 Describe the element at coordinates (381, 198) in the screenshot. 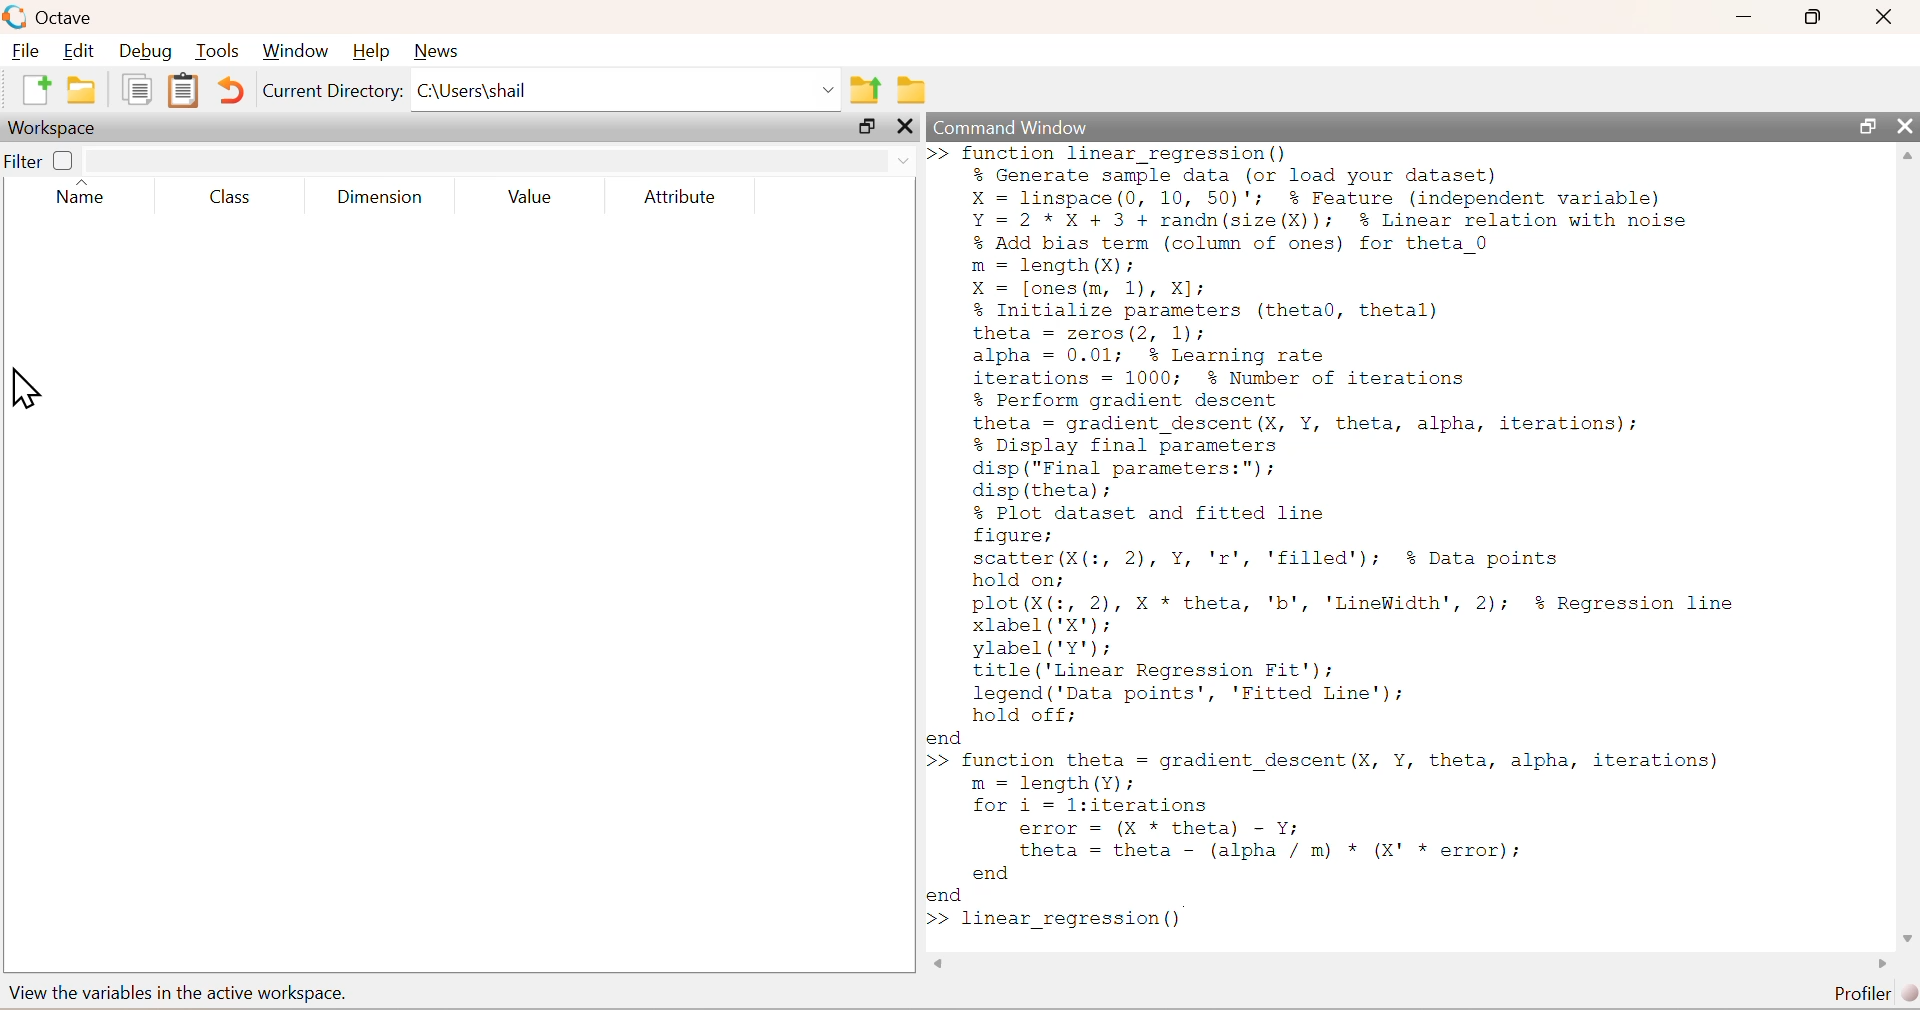

I see `Dimension` at that location.